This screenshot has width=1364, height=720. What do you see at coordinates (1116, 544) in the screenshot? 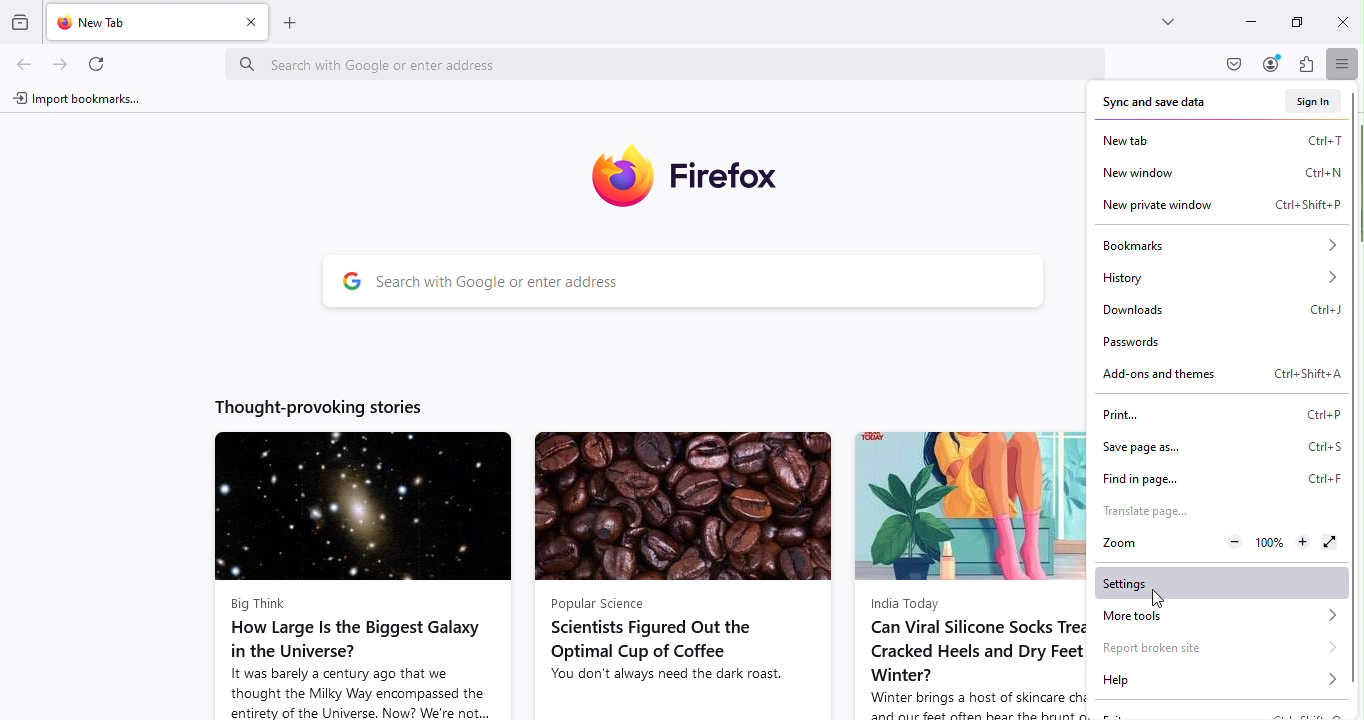
I see `Zoom` at bounding box center [1116, 544].